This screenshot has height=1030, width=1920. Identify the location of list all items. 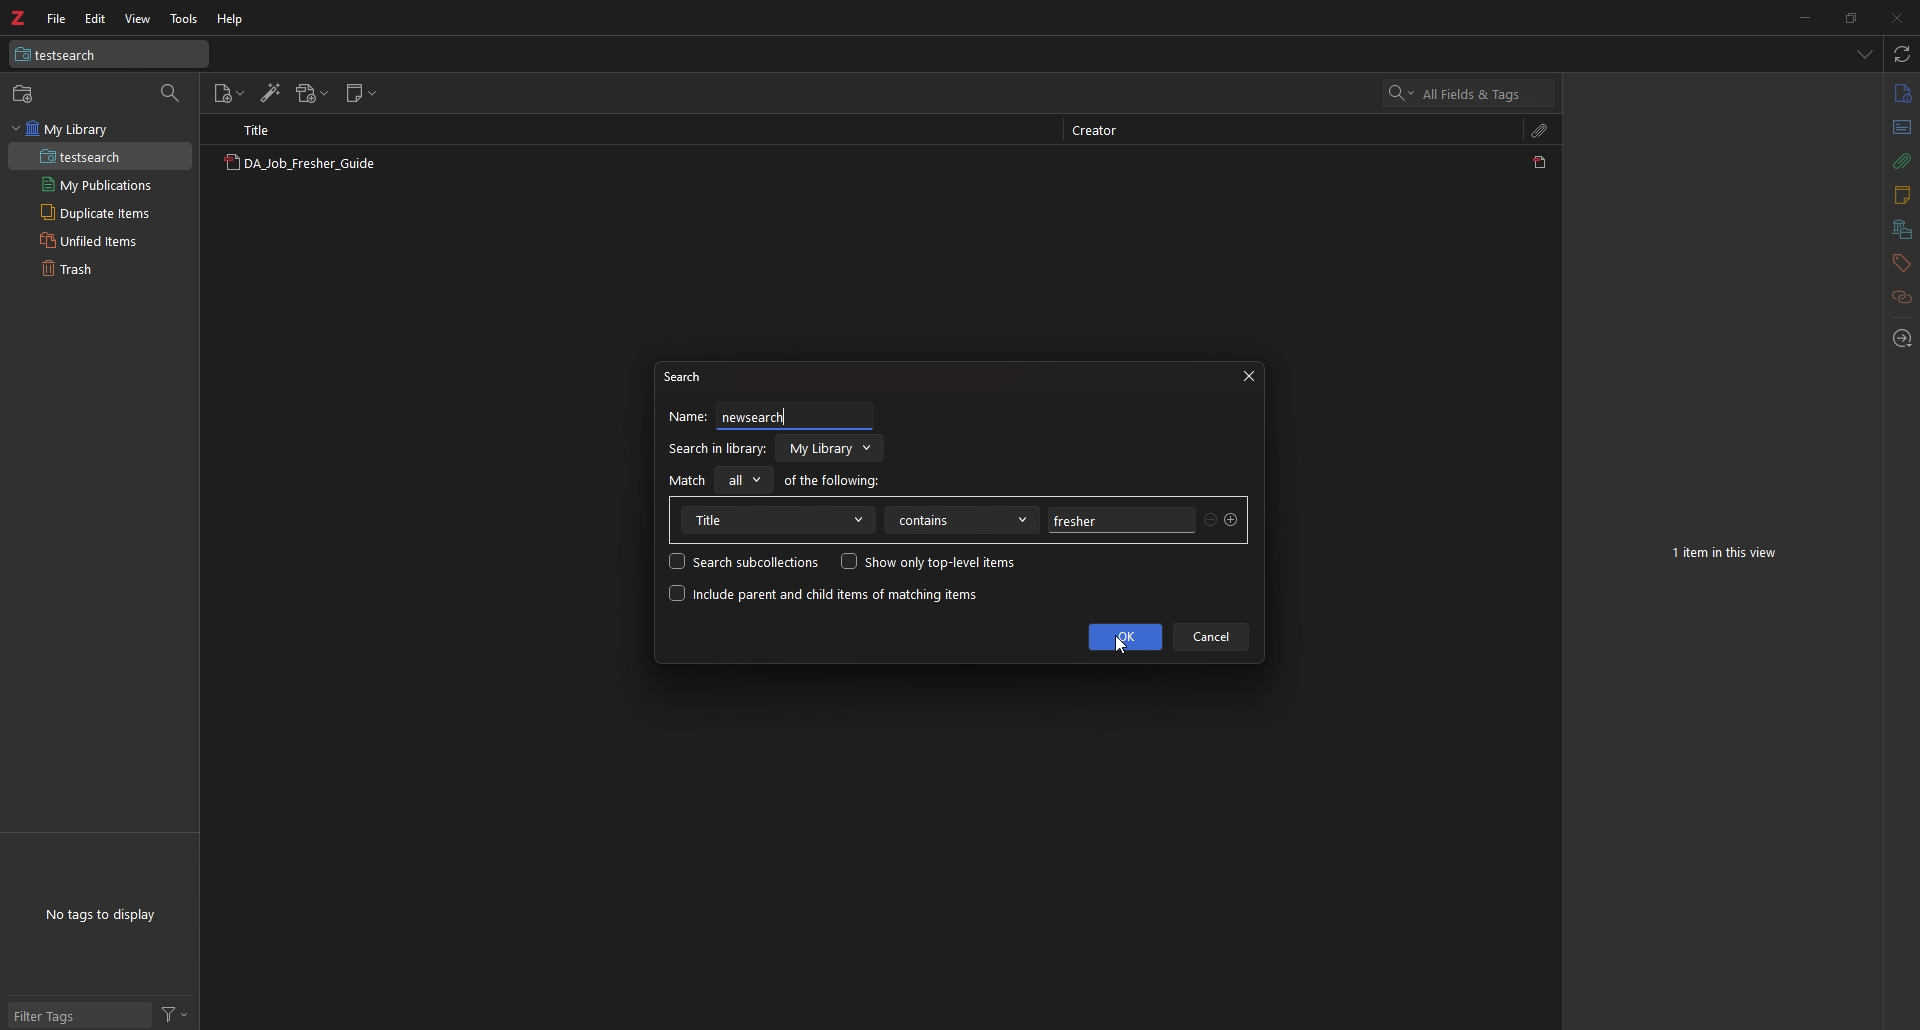
(1865, 53).